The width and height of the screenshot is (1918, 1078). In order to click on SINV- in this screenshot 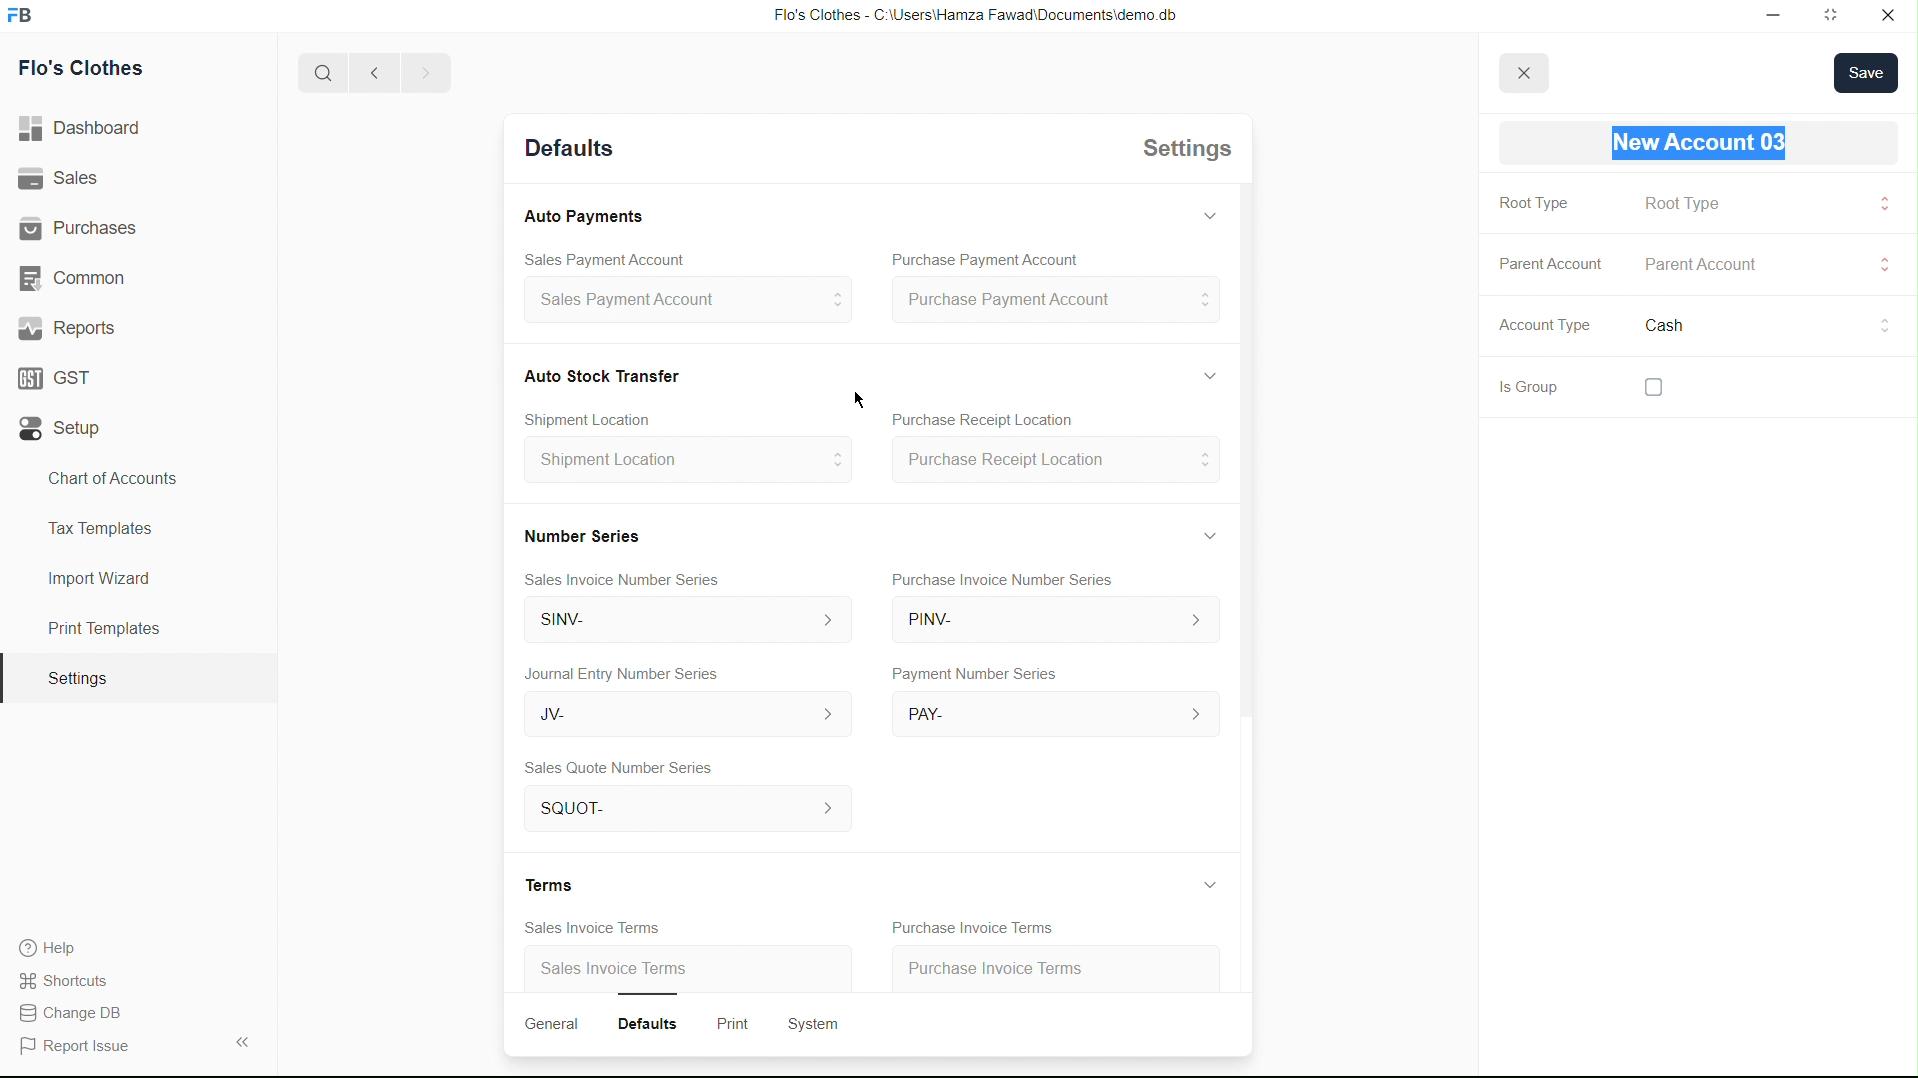, I will do `click(678, 622)`.